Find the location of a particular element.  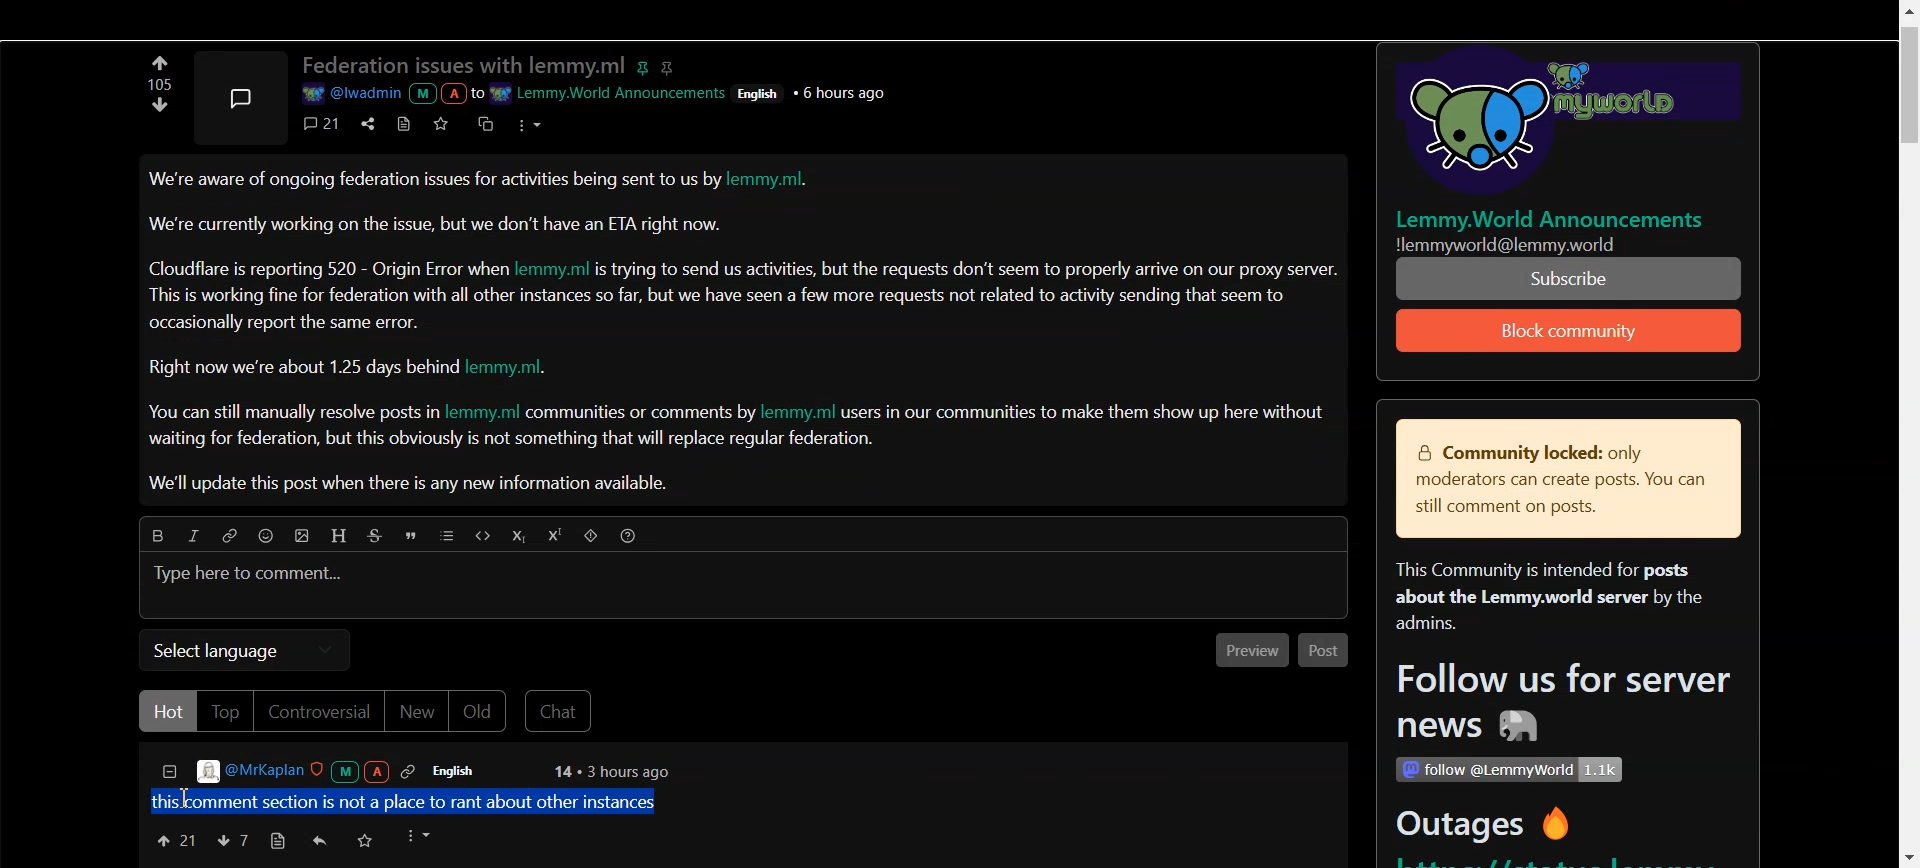

Upload picture is located at coordinates (306, 538).